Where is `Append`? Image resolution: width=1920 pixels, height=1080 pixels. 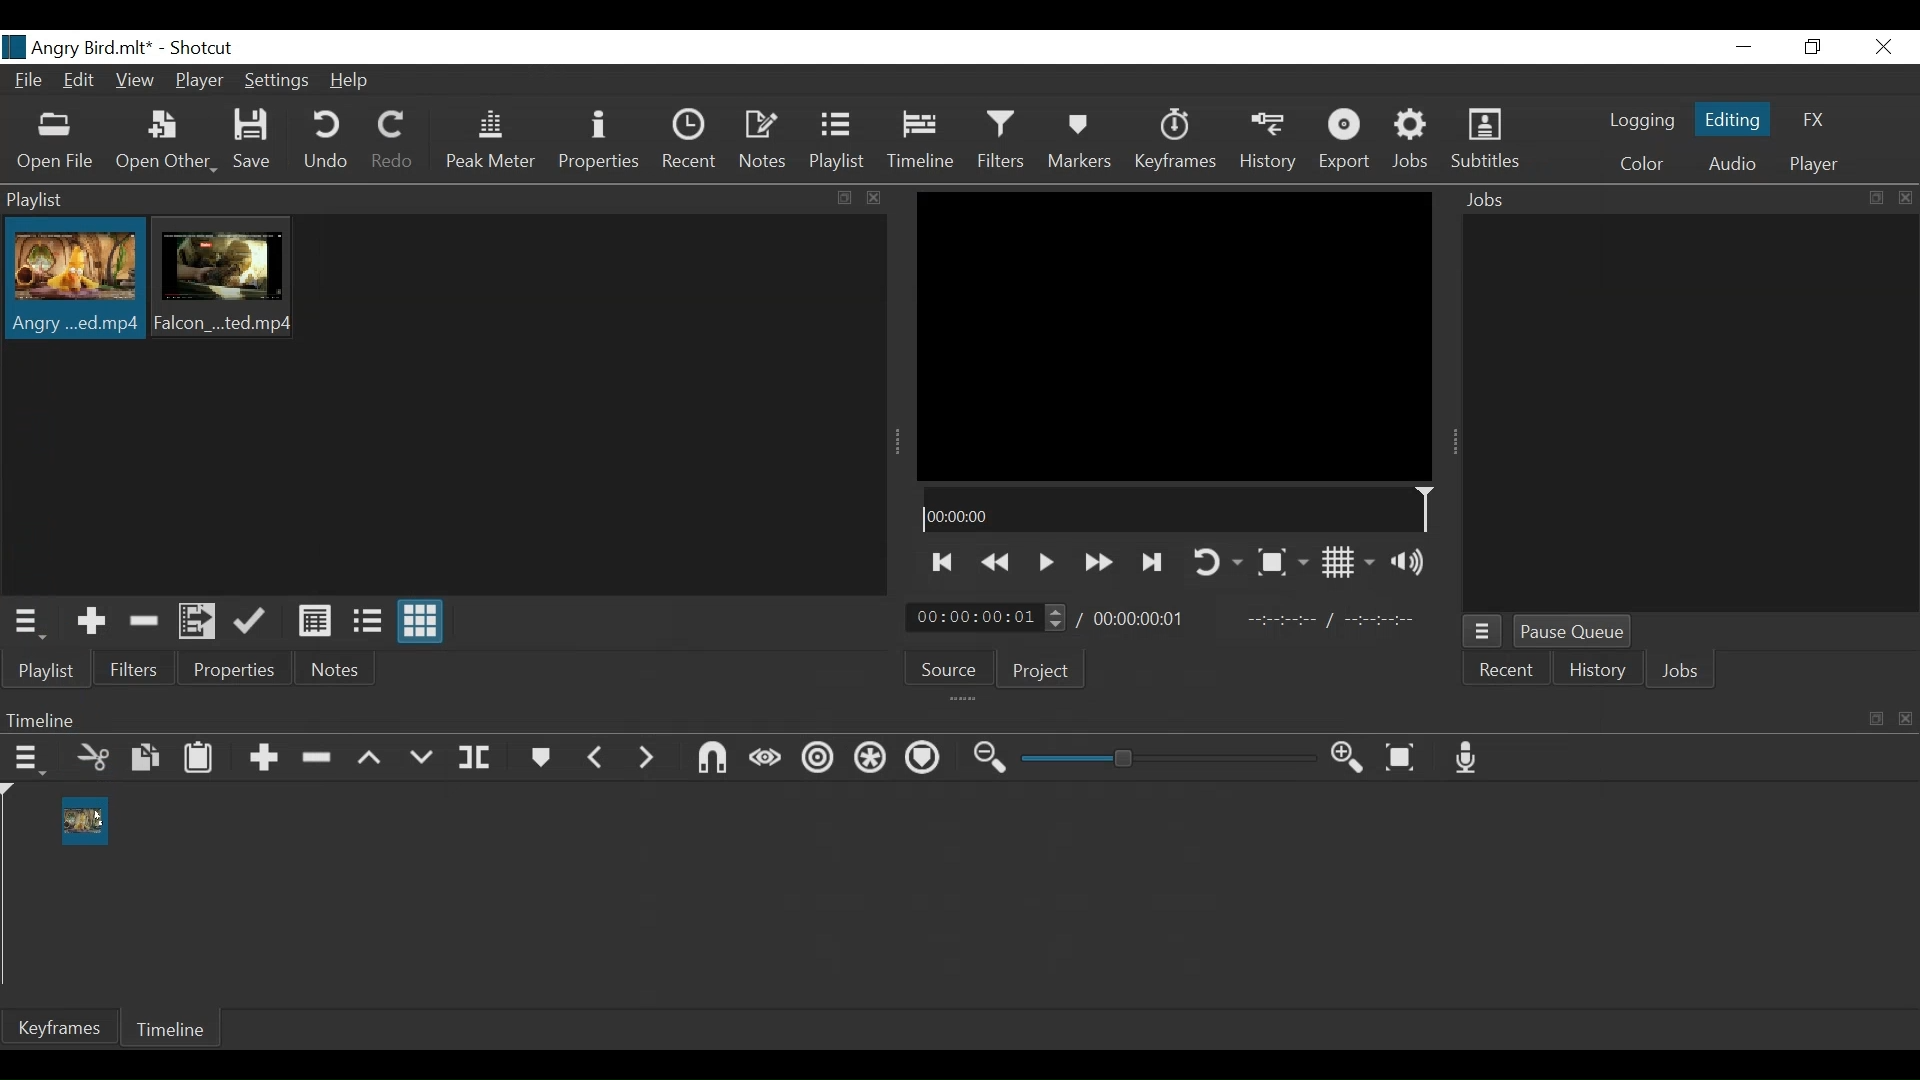
Append is located at coordinates (266, 761).